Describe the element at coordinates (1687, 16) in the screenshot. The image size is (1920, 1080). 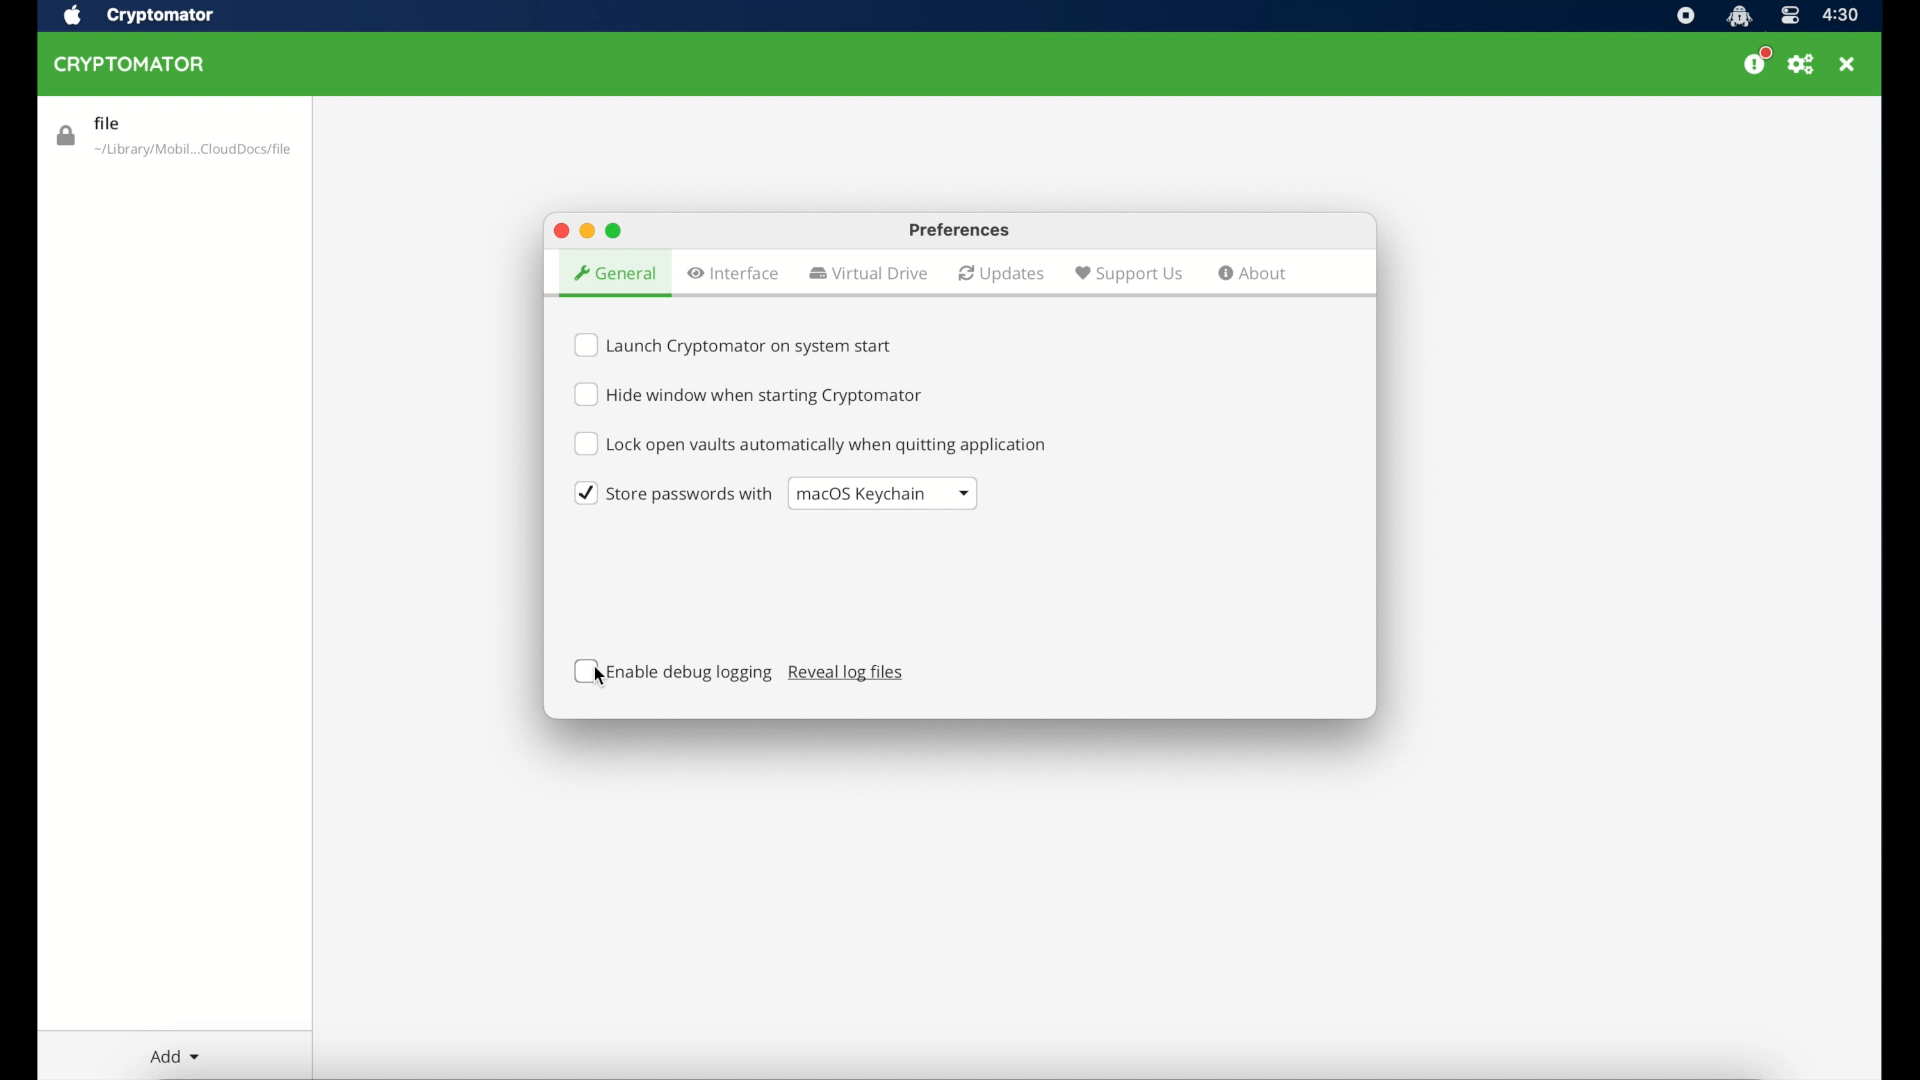
I see `screen recorder icon` at that location.